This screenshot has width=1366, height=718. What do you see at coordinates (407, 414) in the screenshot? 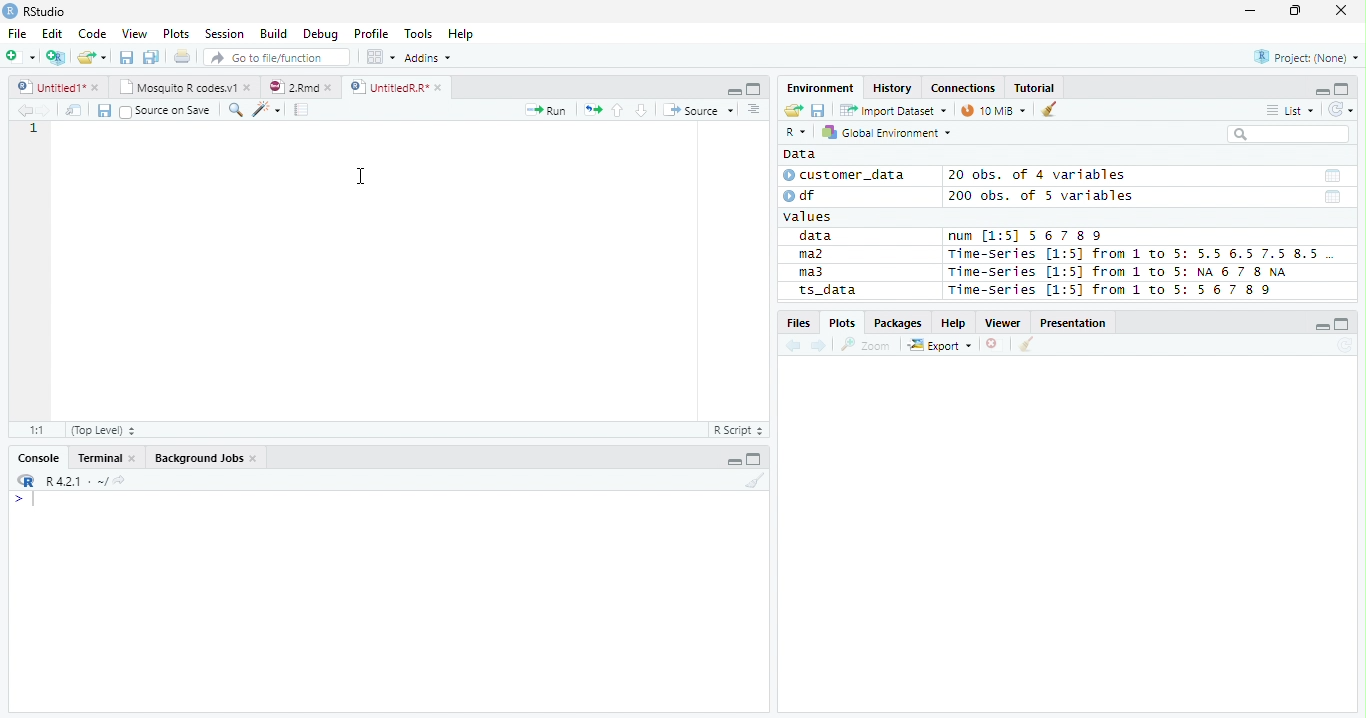
I see `Scroll` at bounding box center [407, 414].